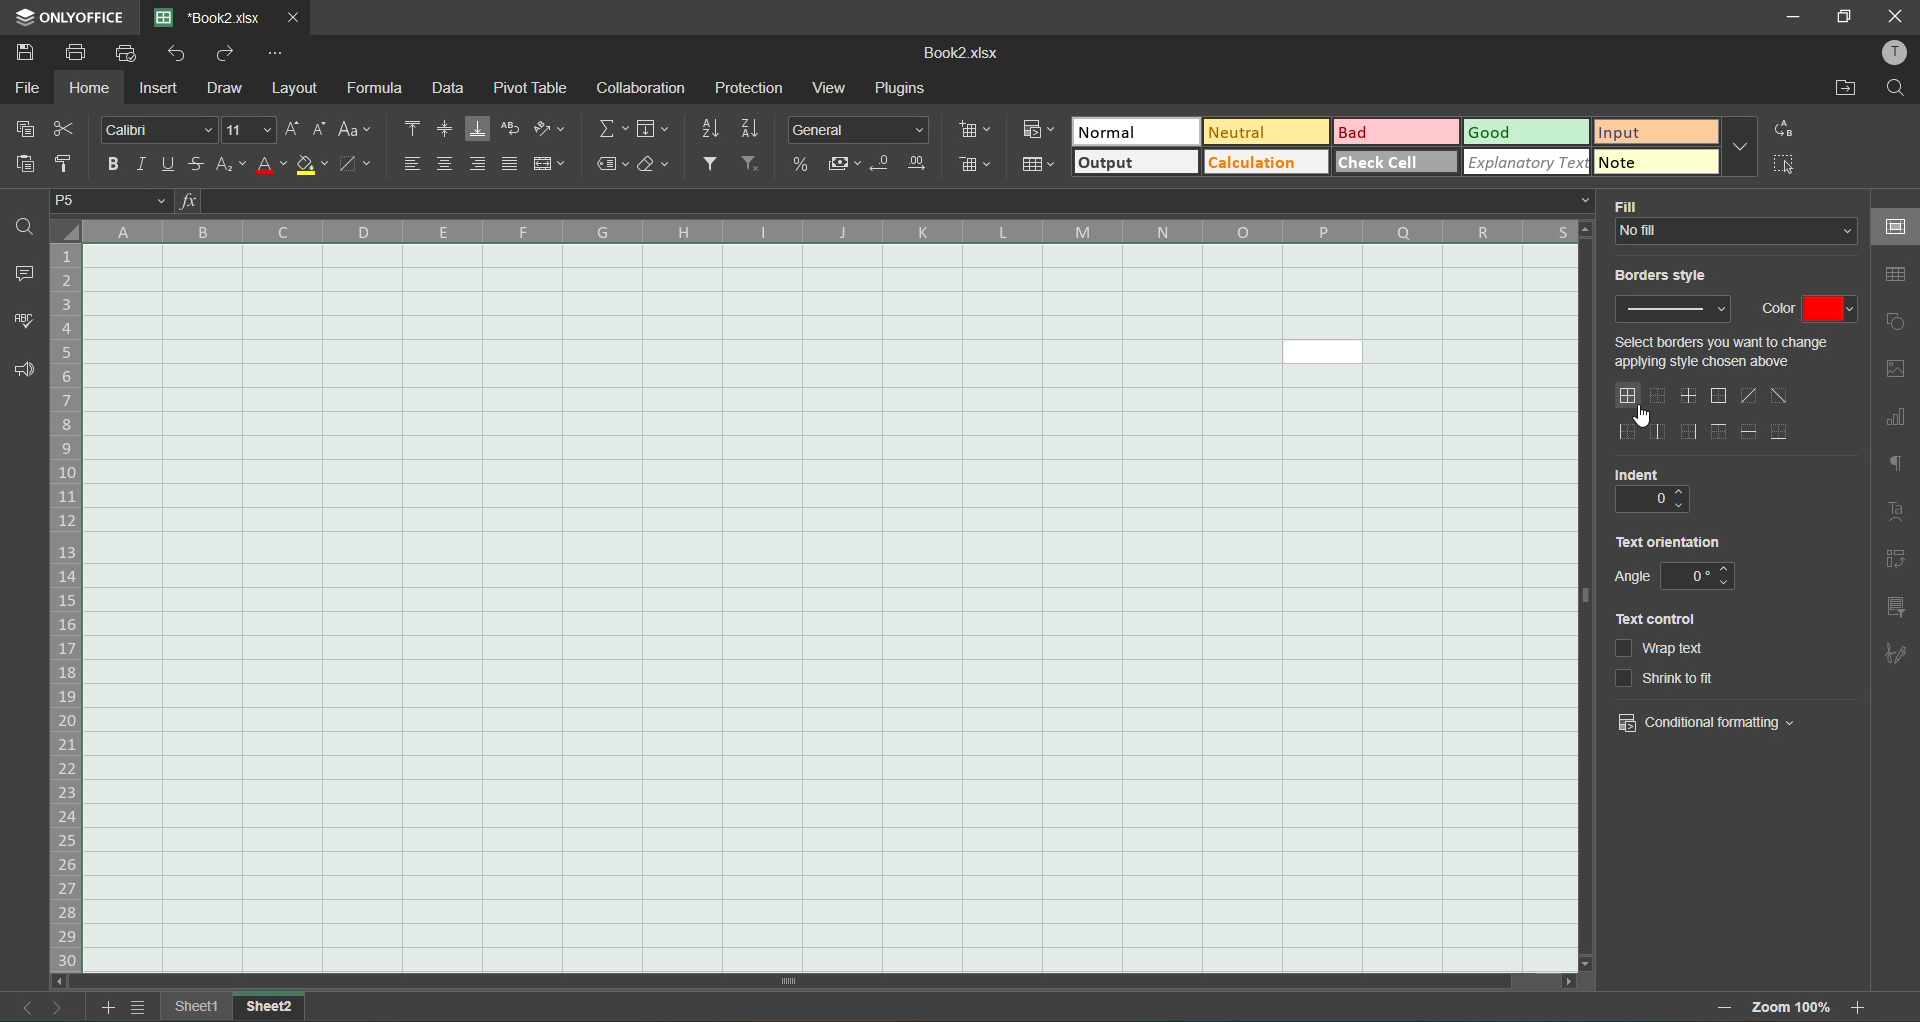 The height and width of the screenshot is (1022, 1920). I want to click on sheet1, so click(194, 1005).